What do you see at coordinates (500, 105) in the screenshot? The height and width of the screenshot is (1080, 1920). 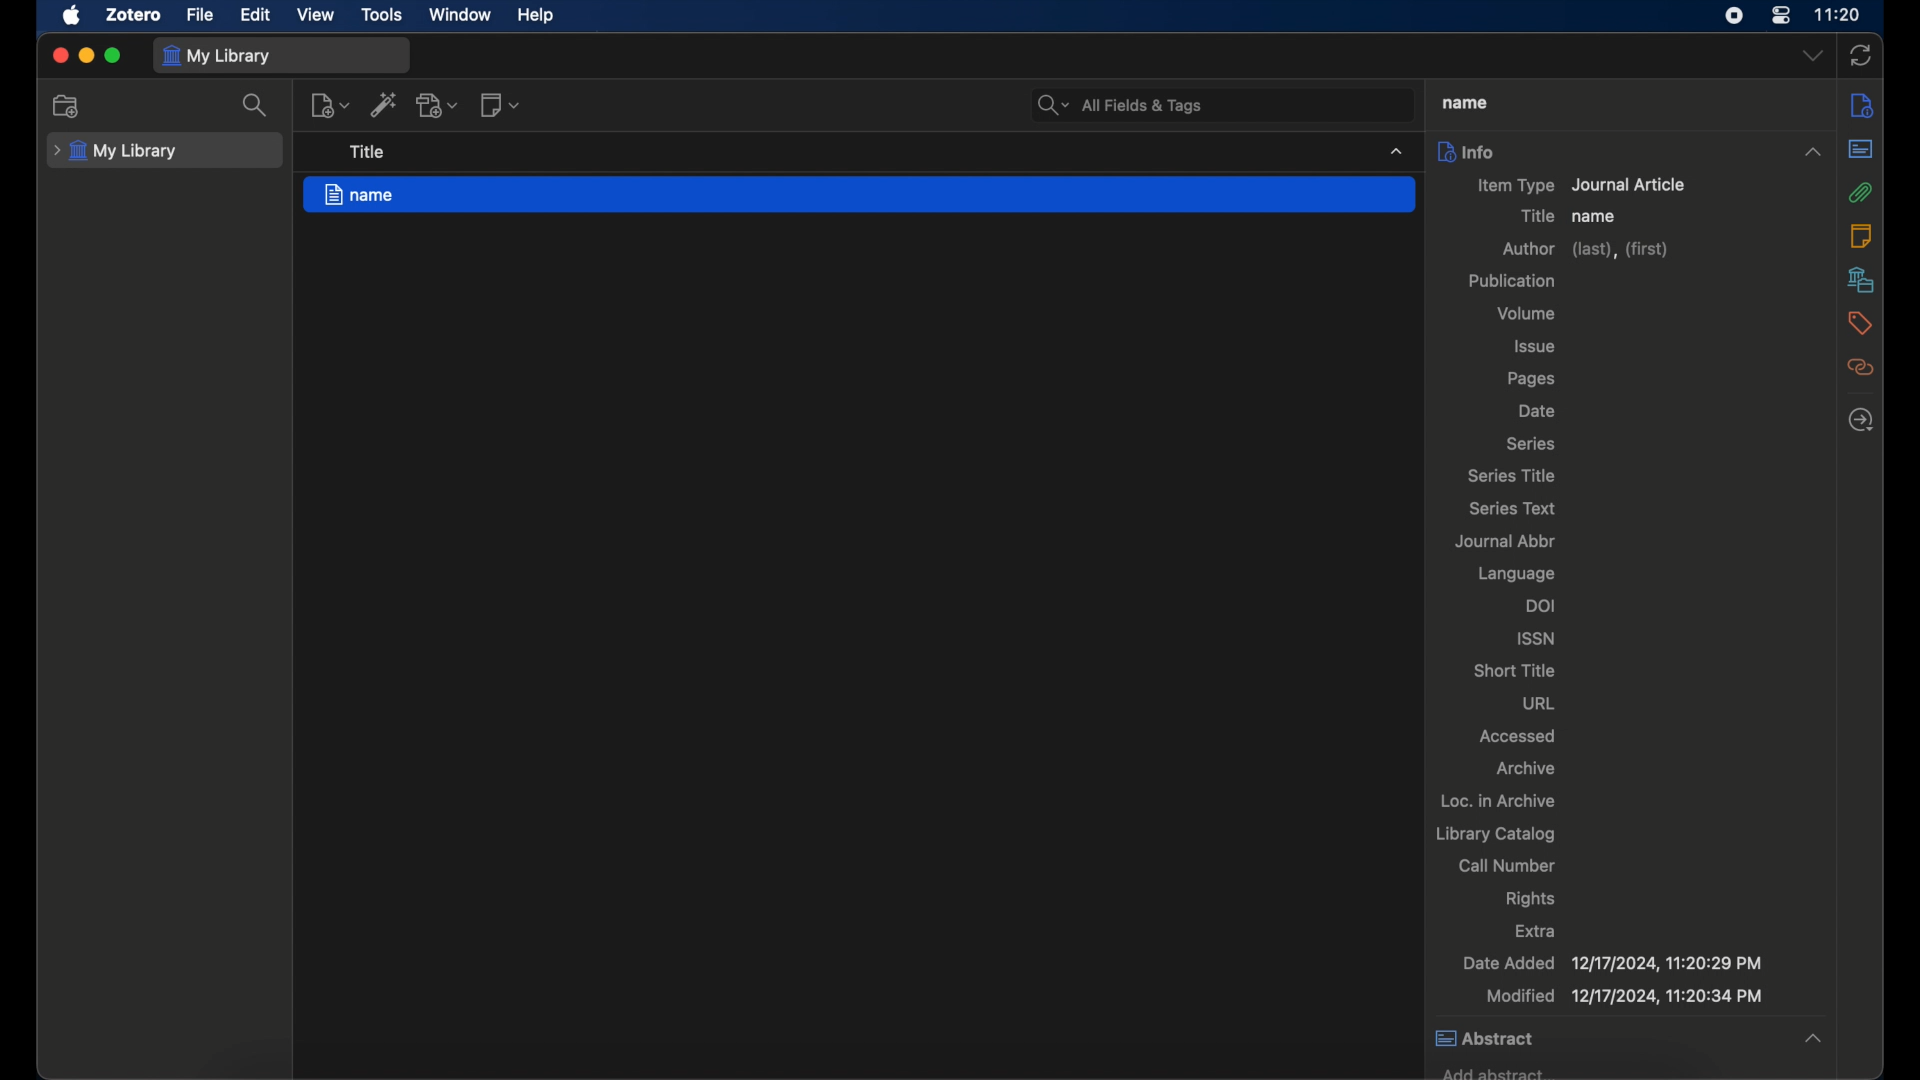 I see `add note` at bounding box center [500, 105].